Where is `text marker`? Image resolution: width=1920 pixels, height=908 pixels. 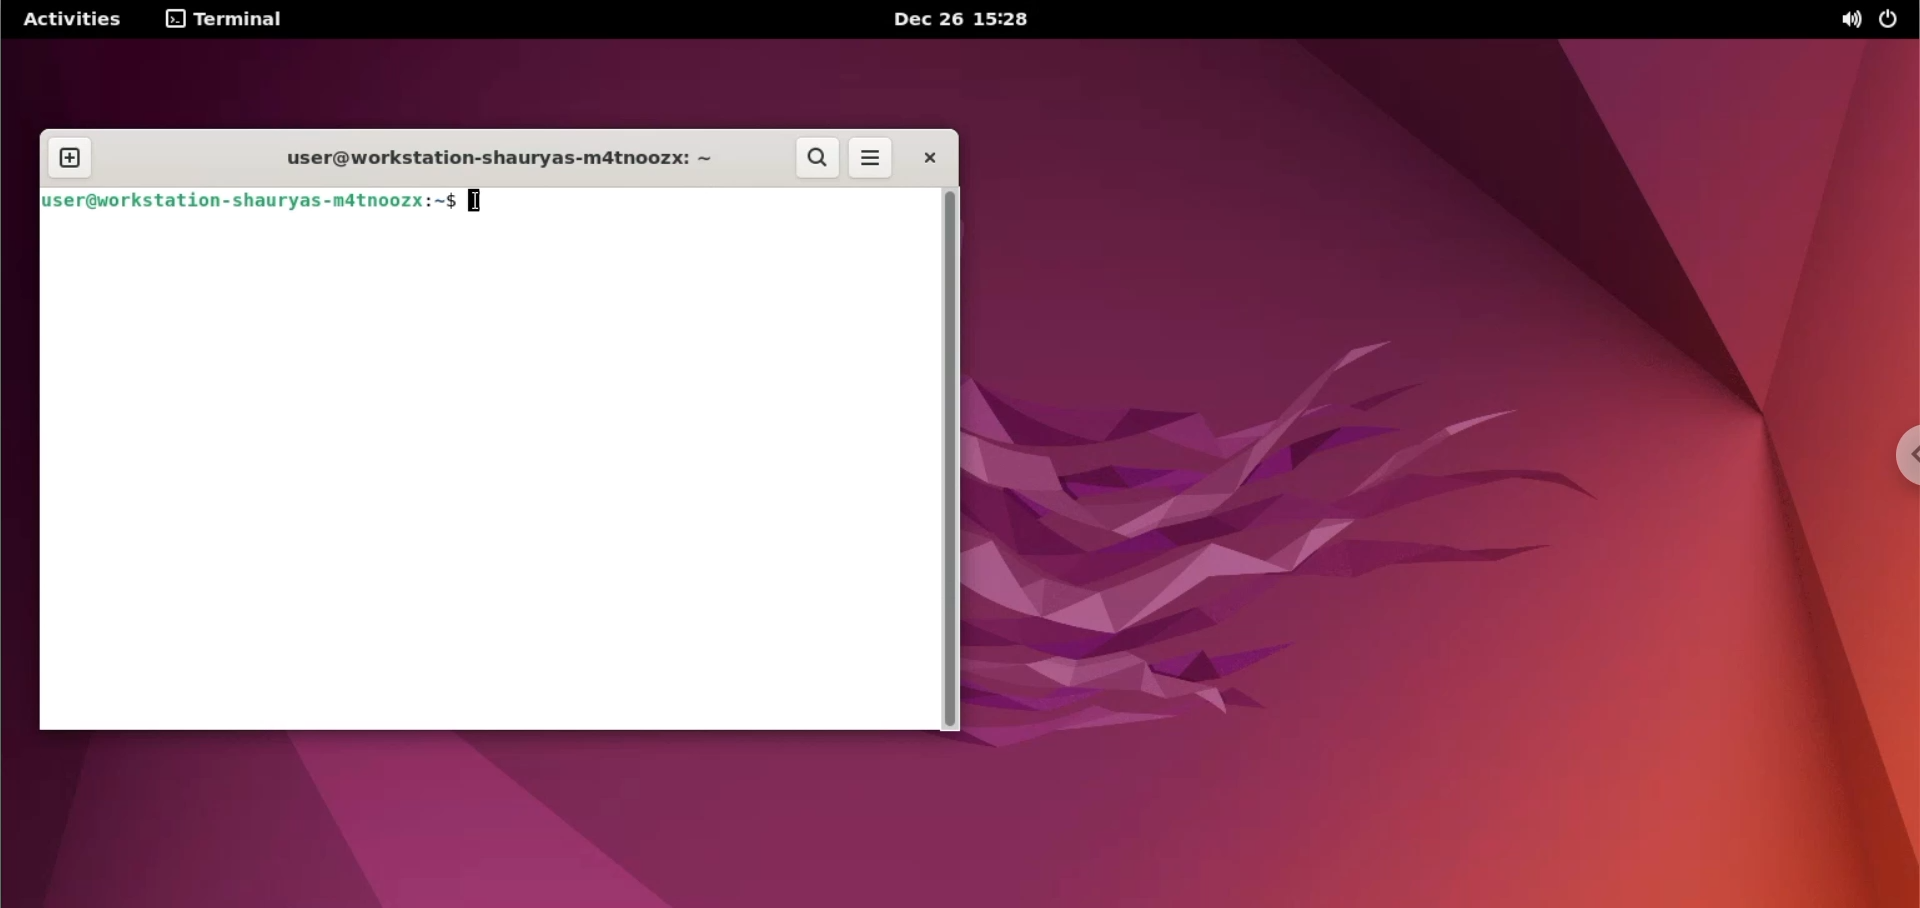 text marker is located at coordinates (477, 201).